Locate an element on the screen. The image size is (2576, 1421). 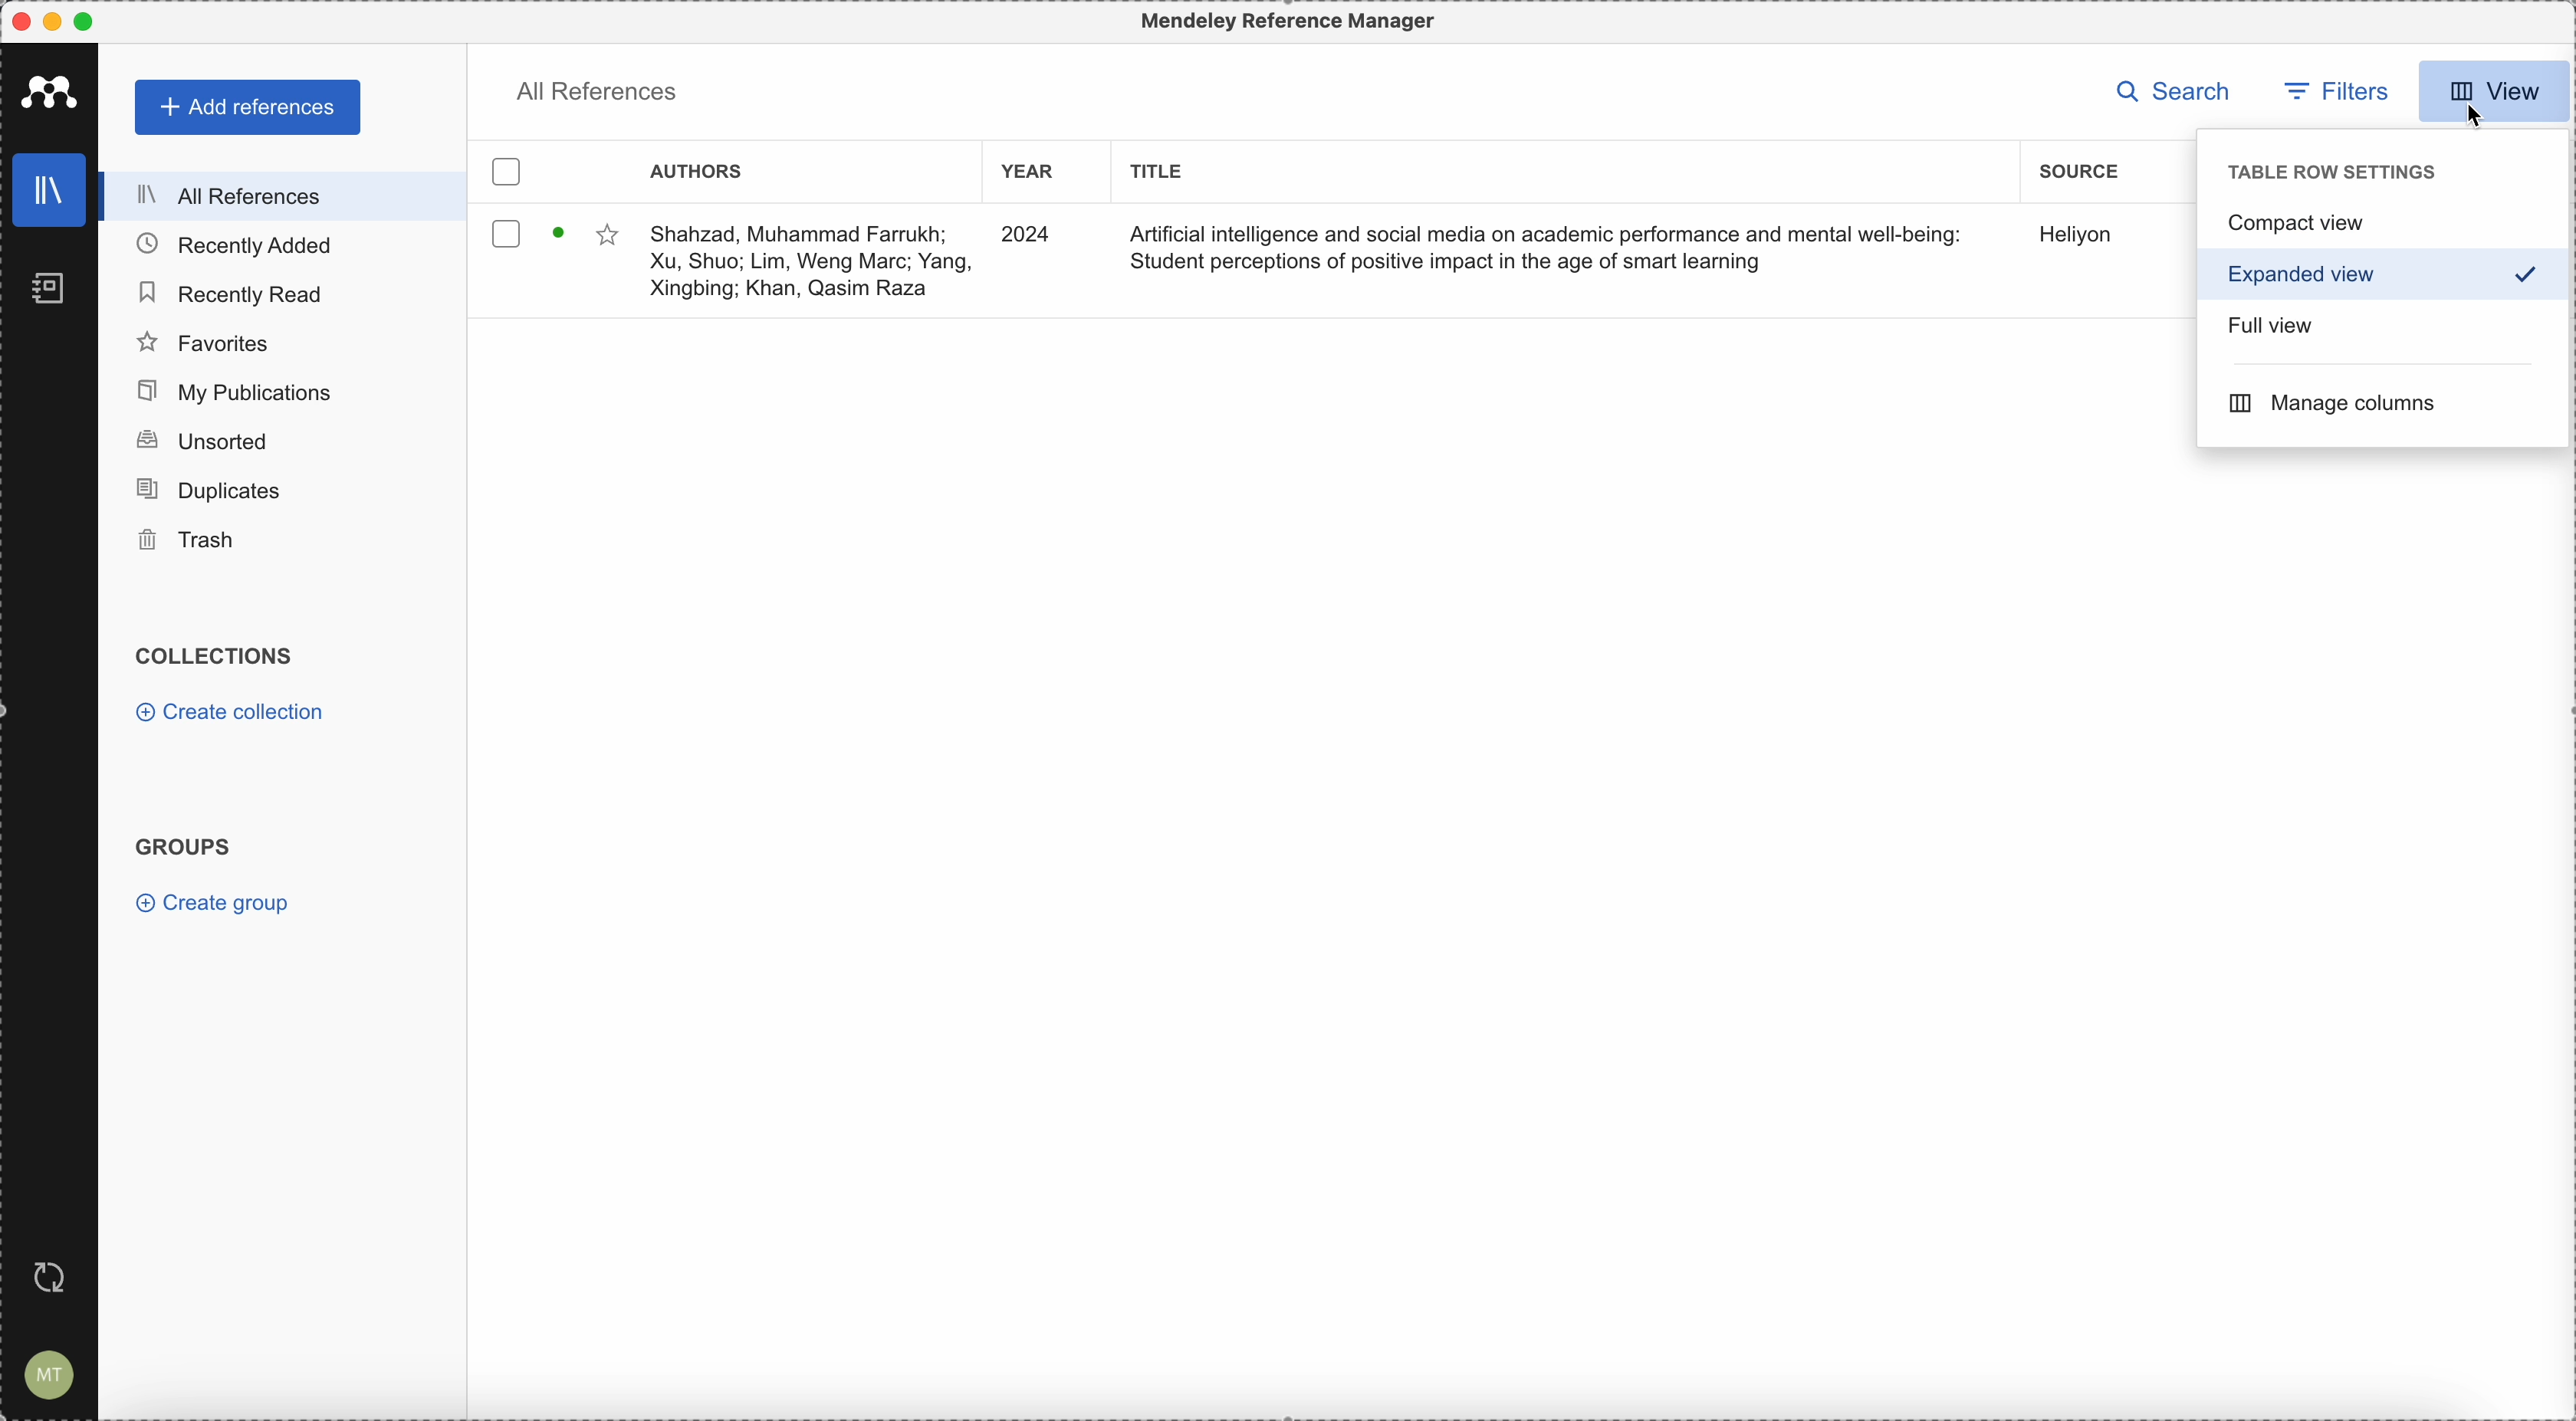
favorite is located at coordinates (607, 236).